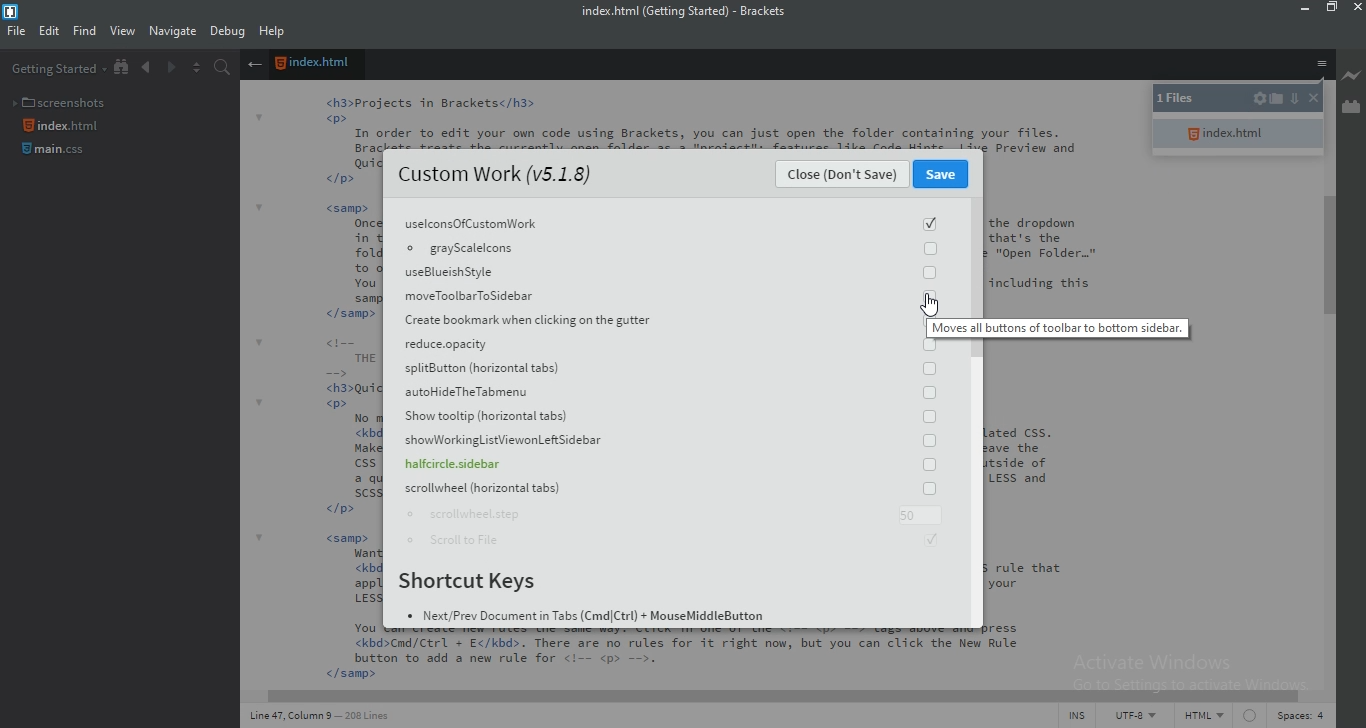 The image size is (1366, 728). I want to click on uselconsOfCustomWork, so click(668, 222).